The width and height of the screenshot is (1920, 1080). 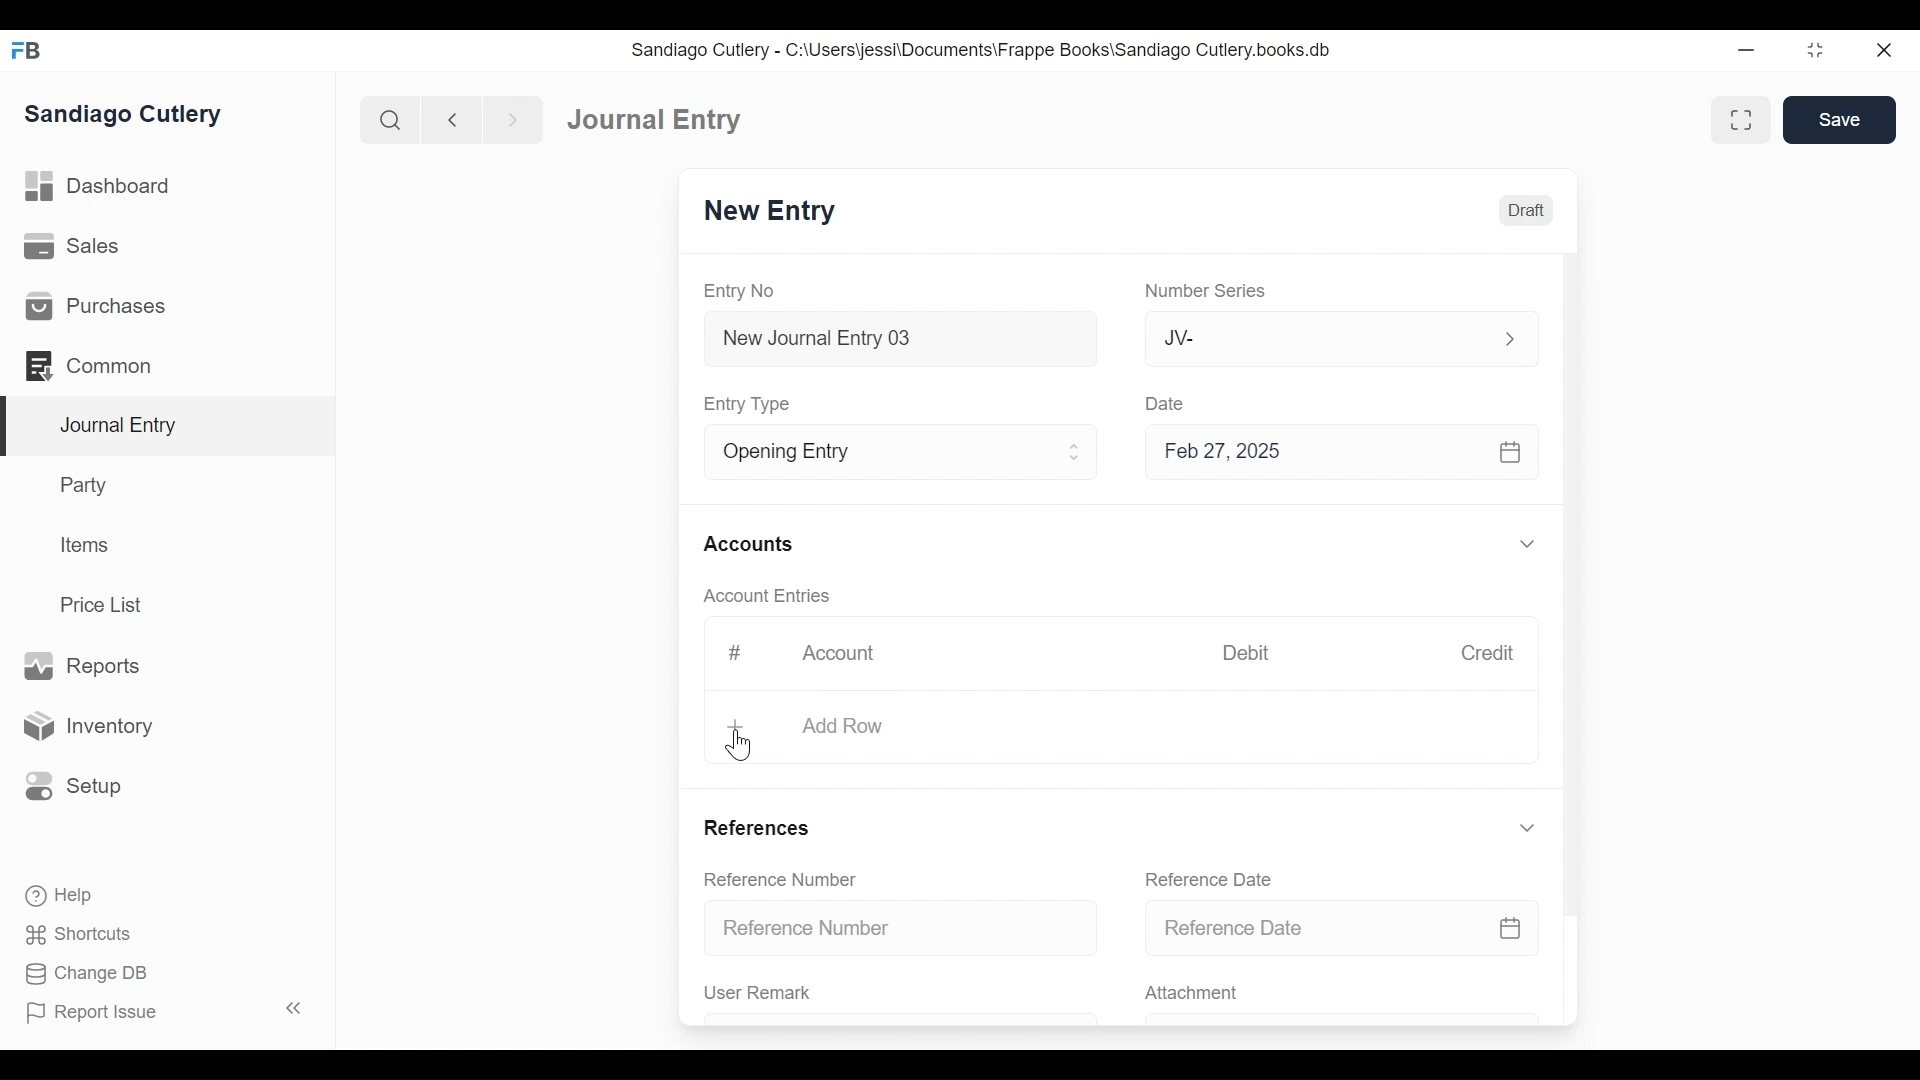 I want to click on #, so click(x=736, y=652).